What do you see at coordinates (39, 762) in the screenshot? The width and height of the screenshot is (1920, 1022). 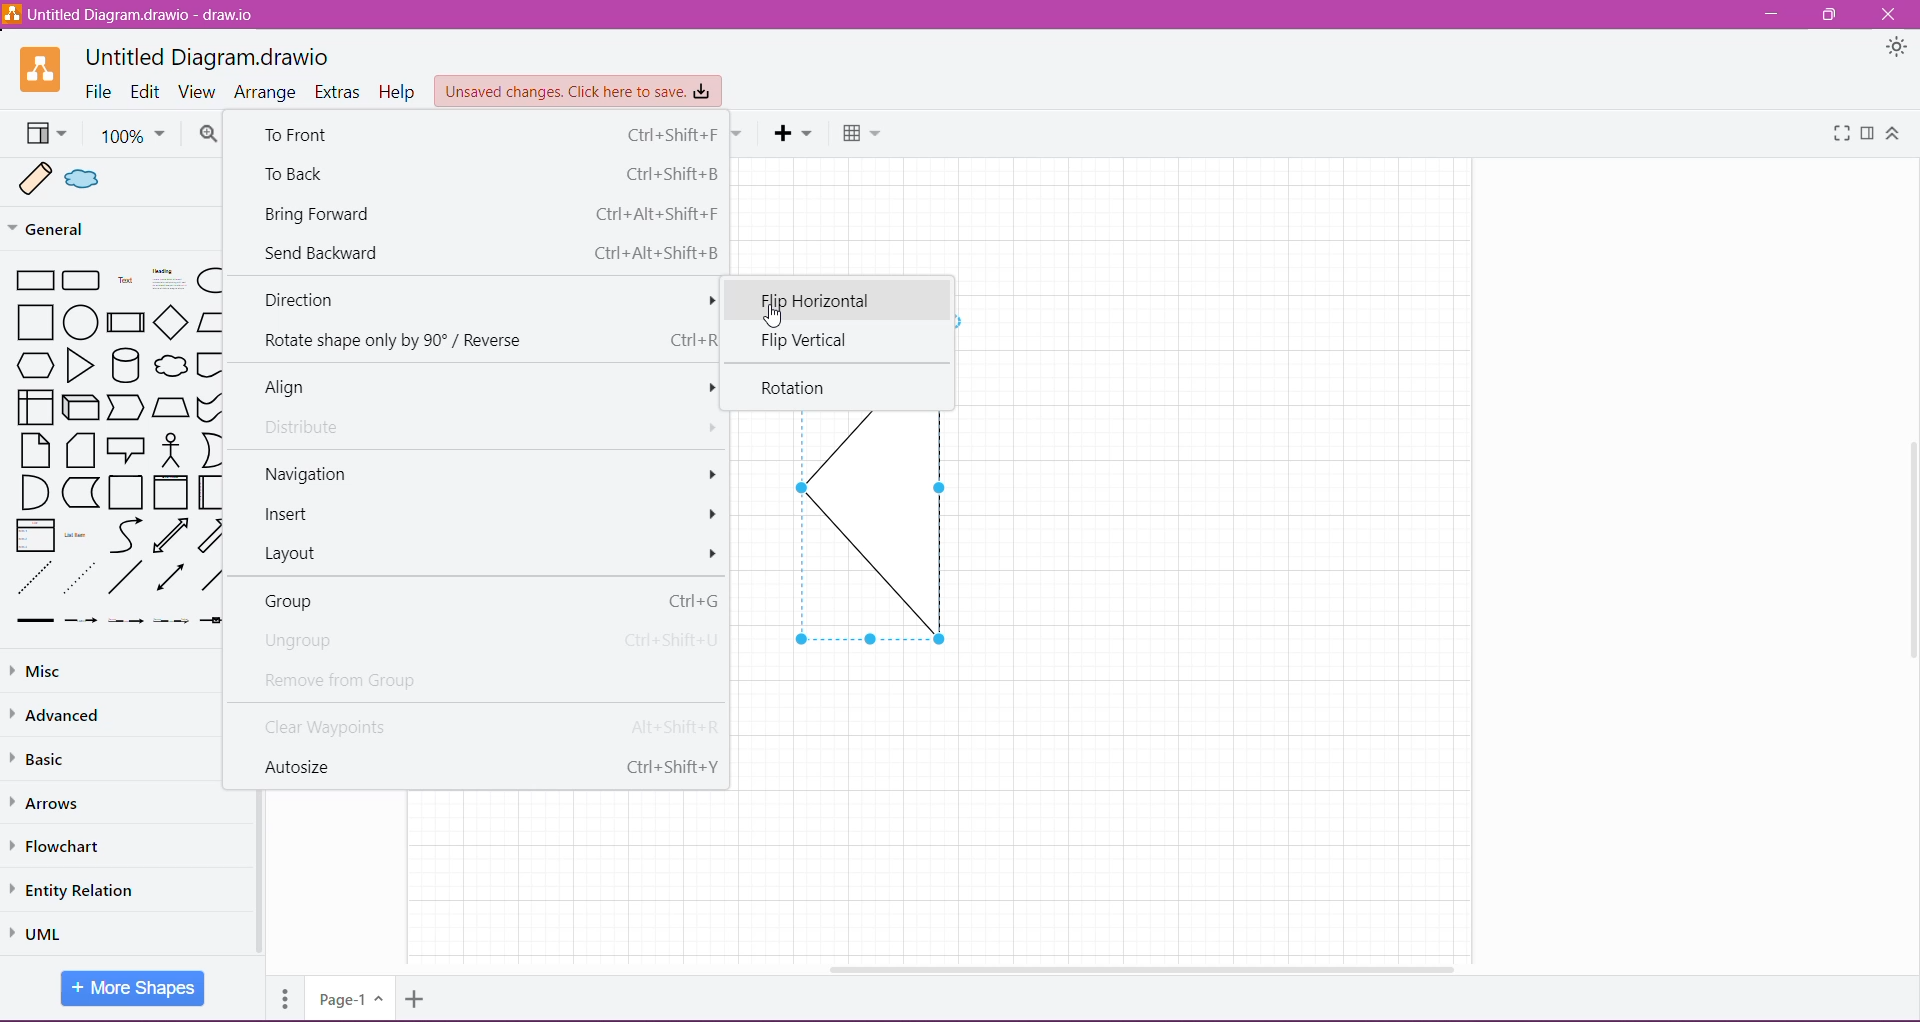 I see `Basic` at bounding box center [39, 762].